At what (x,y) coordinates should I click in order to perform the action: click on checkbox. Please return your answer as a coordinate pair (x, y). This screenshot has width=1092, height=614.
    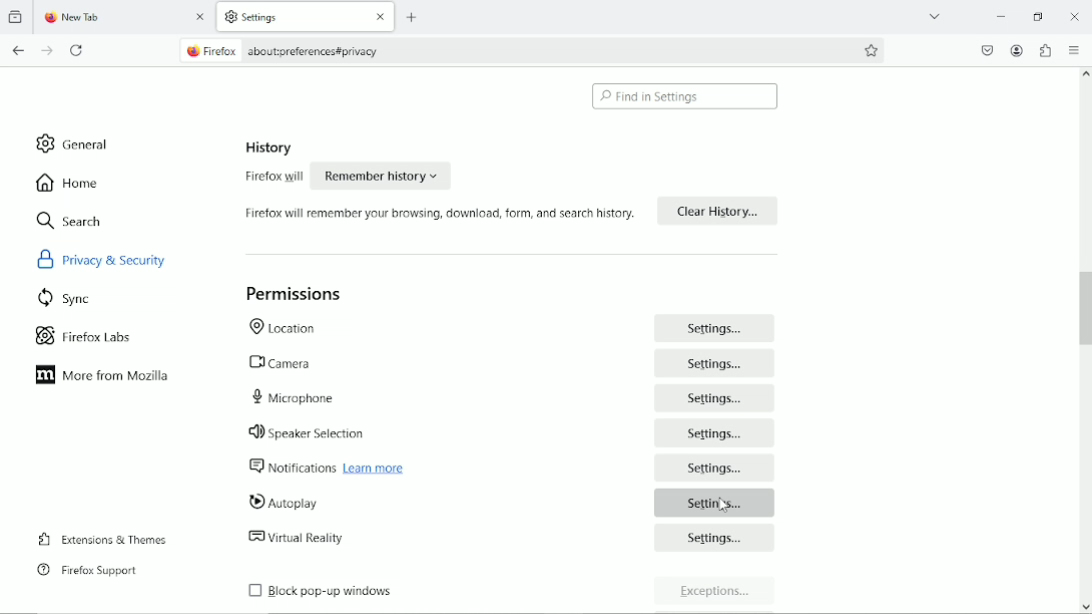
    Looking at the image, I should click on (253, 590).